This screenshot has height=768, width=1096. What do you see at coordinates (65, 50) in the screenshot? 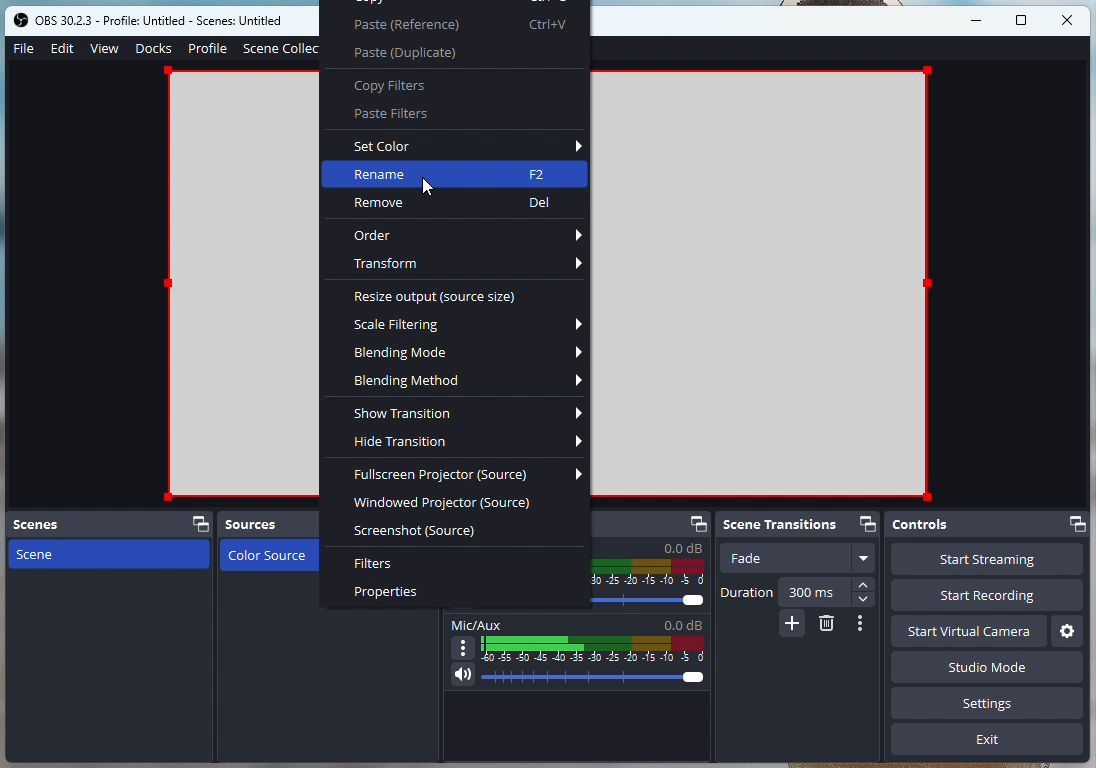
I see `Edit` at bounding box center [65, 50].